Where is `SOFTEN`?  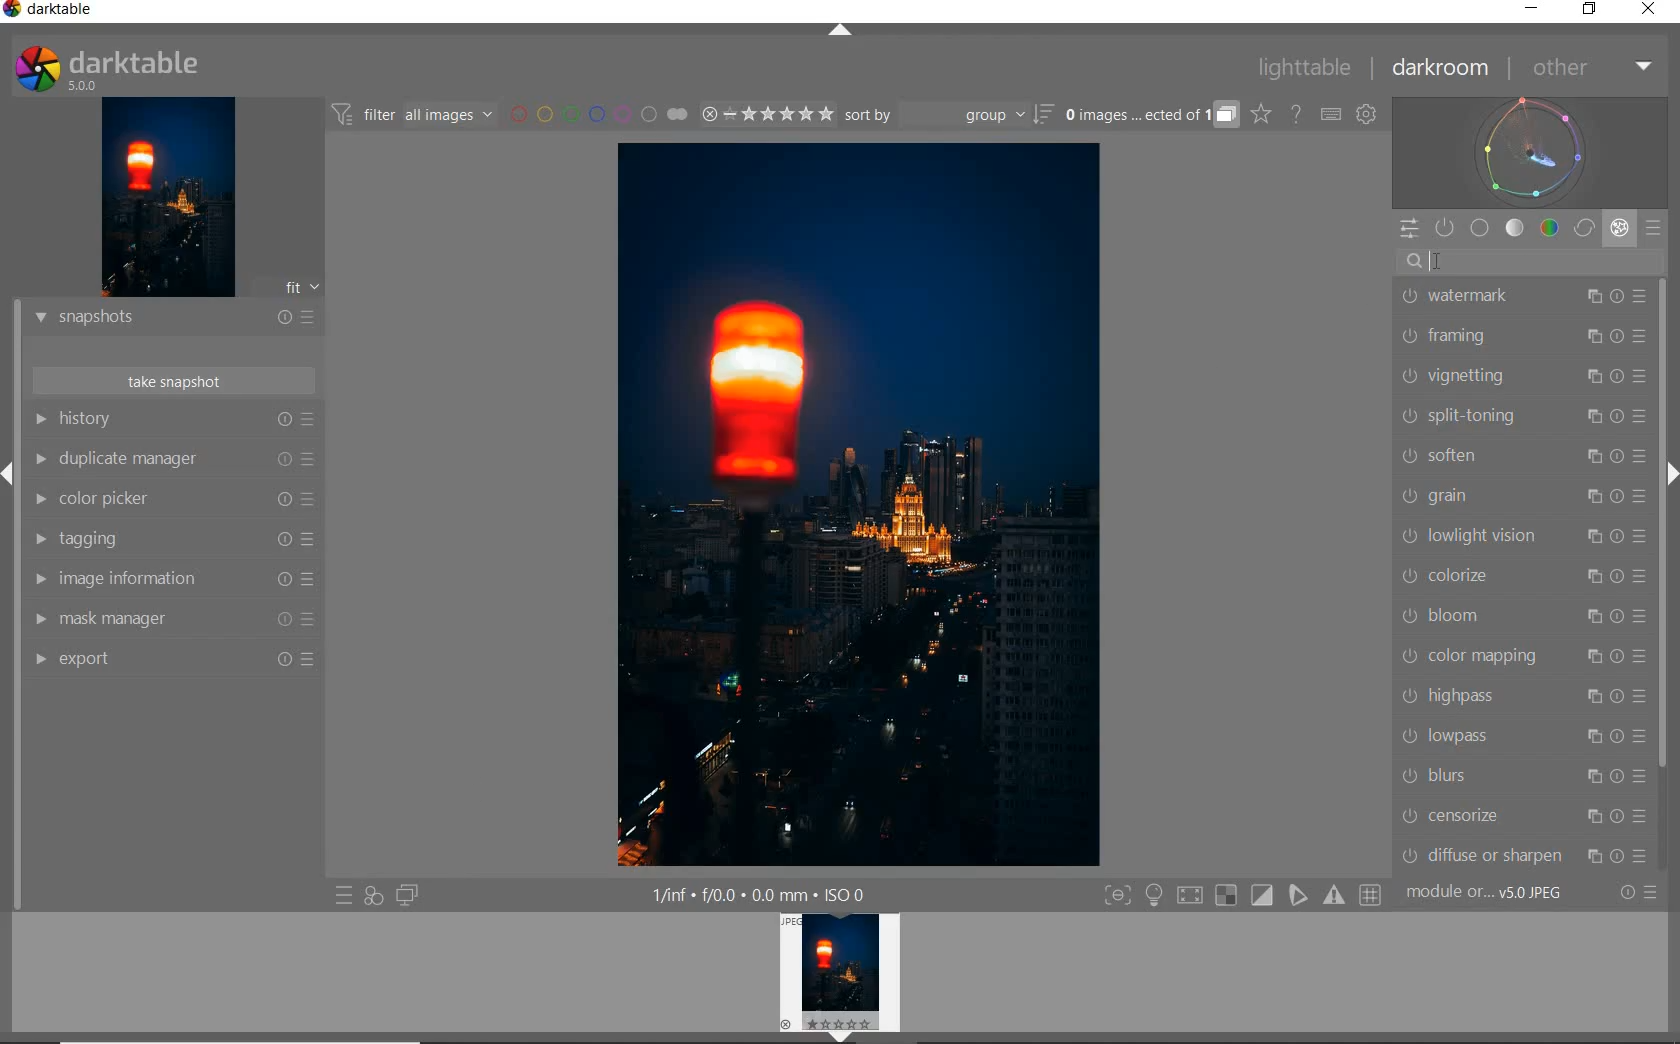 SOFTEN is located at coordinates (1467, 456).